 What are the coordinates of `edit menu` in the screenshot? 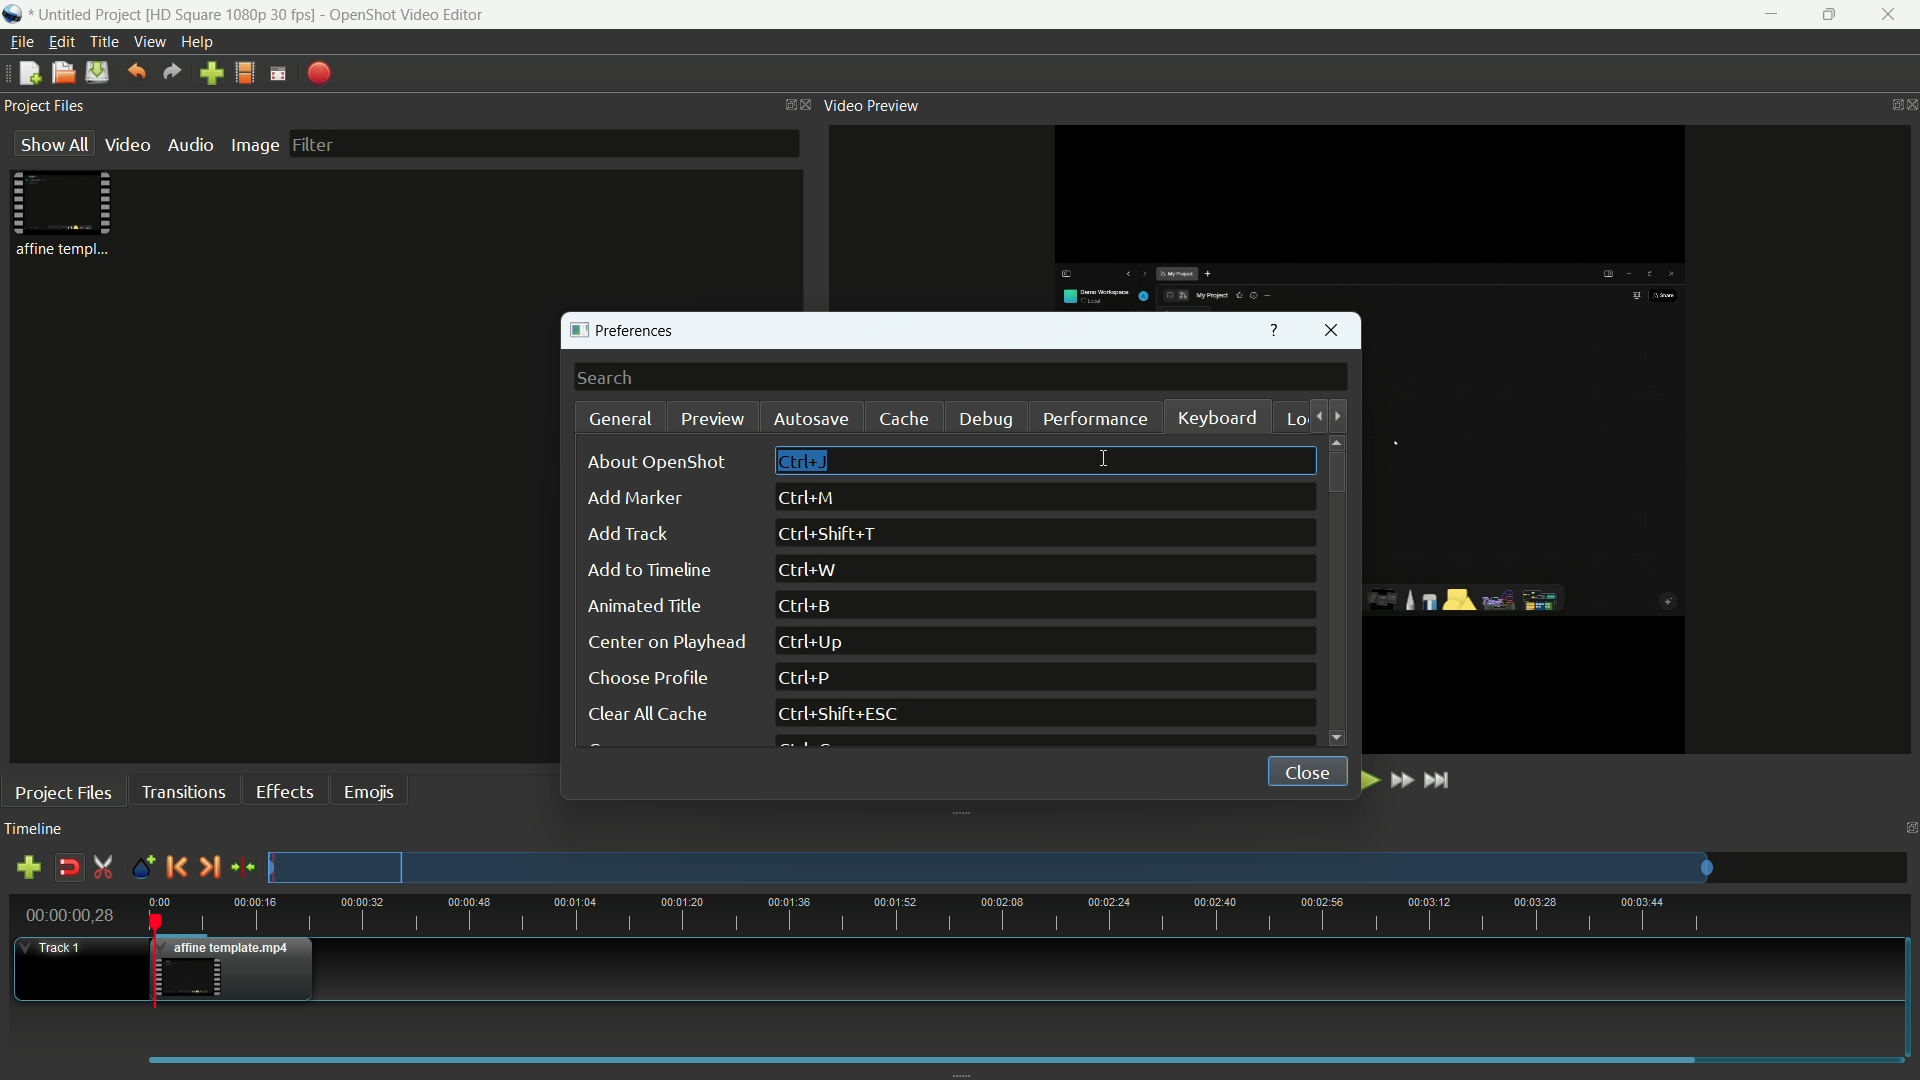 It's located at (62, 42).